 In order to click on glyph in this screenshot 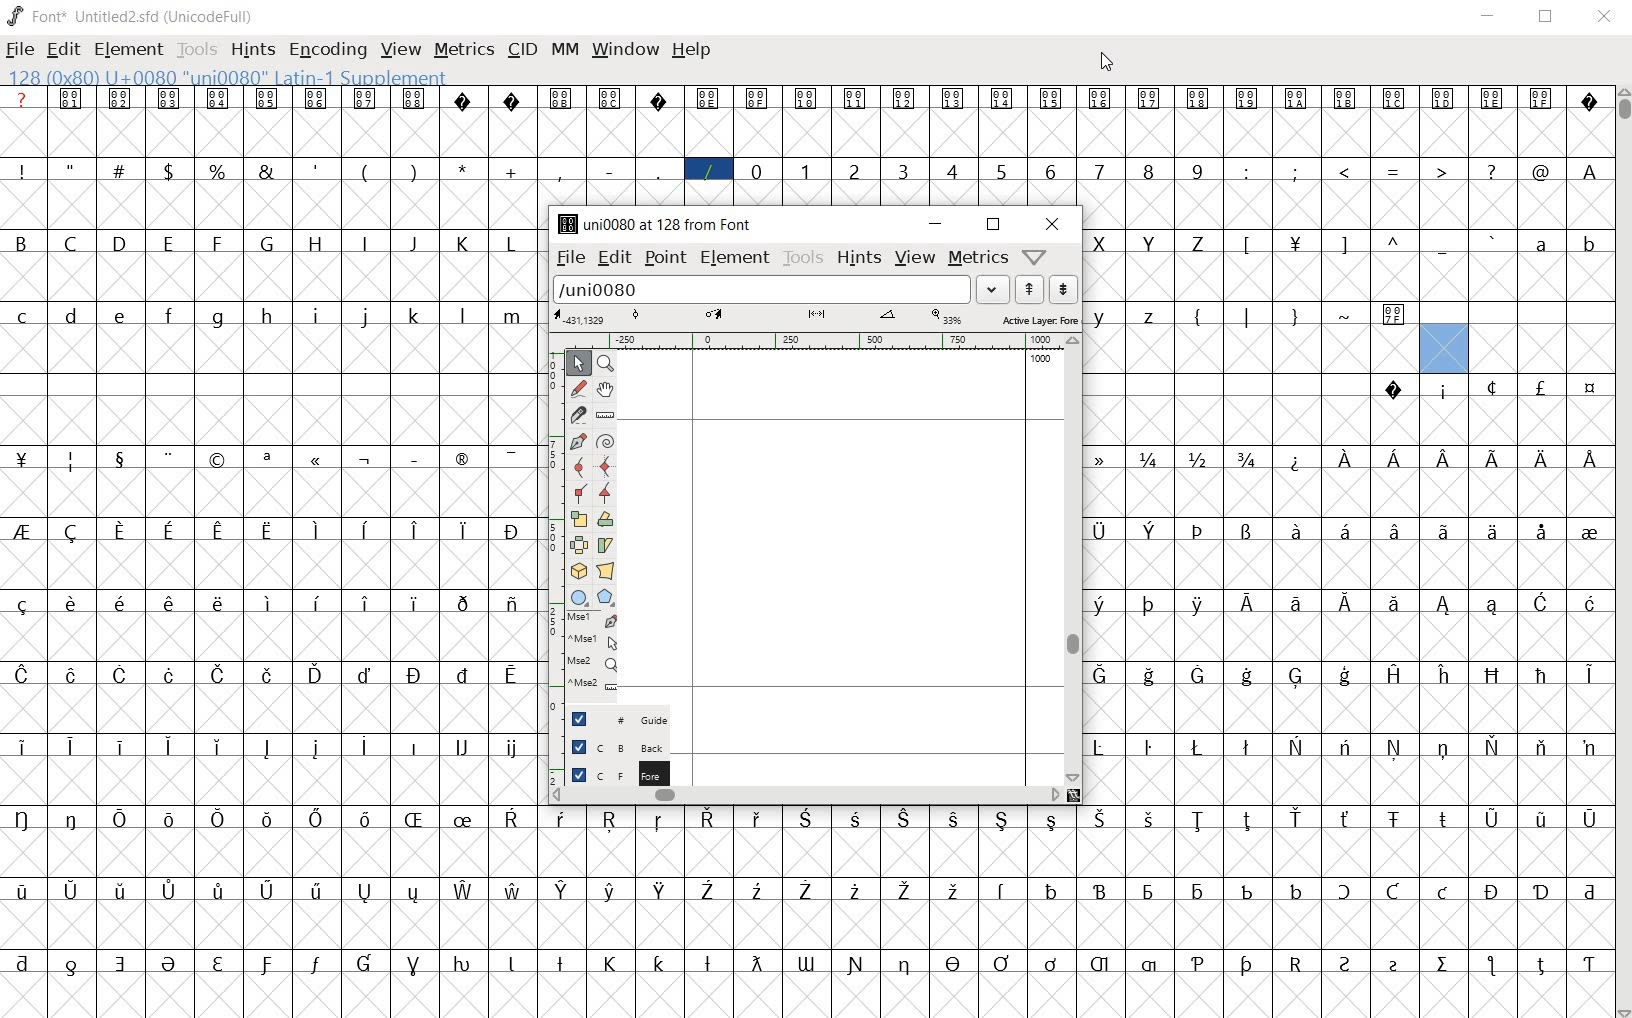, I will do `click(1097, 605)`.